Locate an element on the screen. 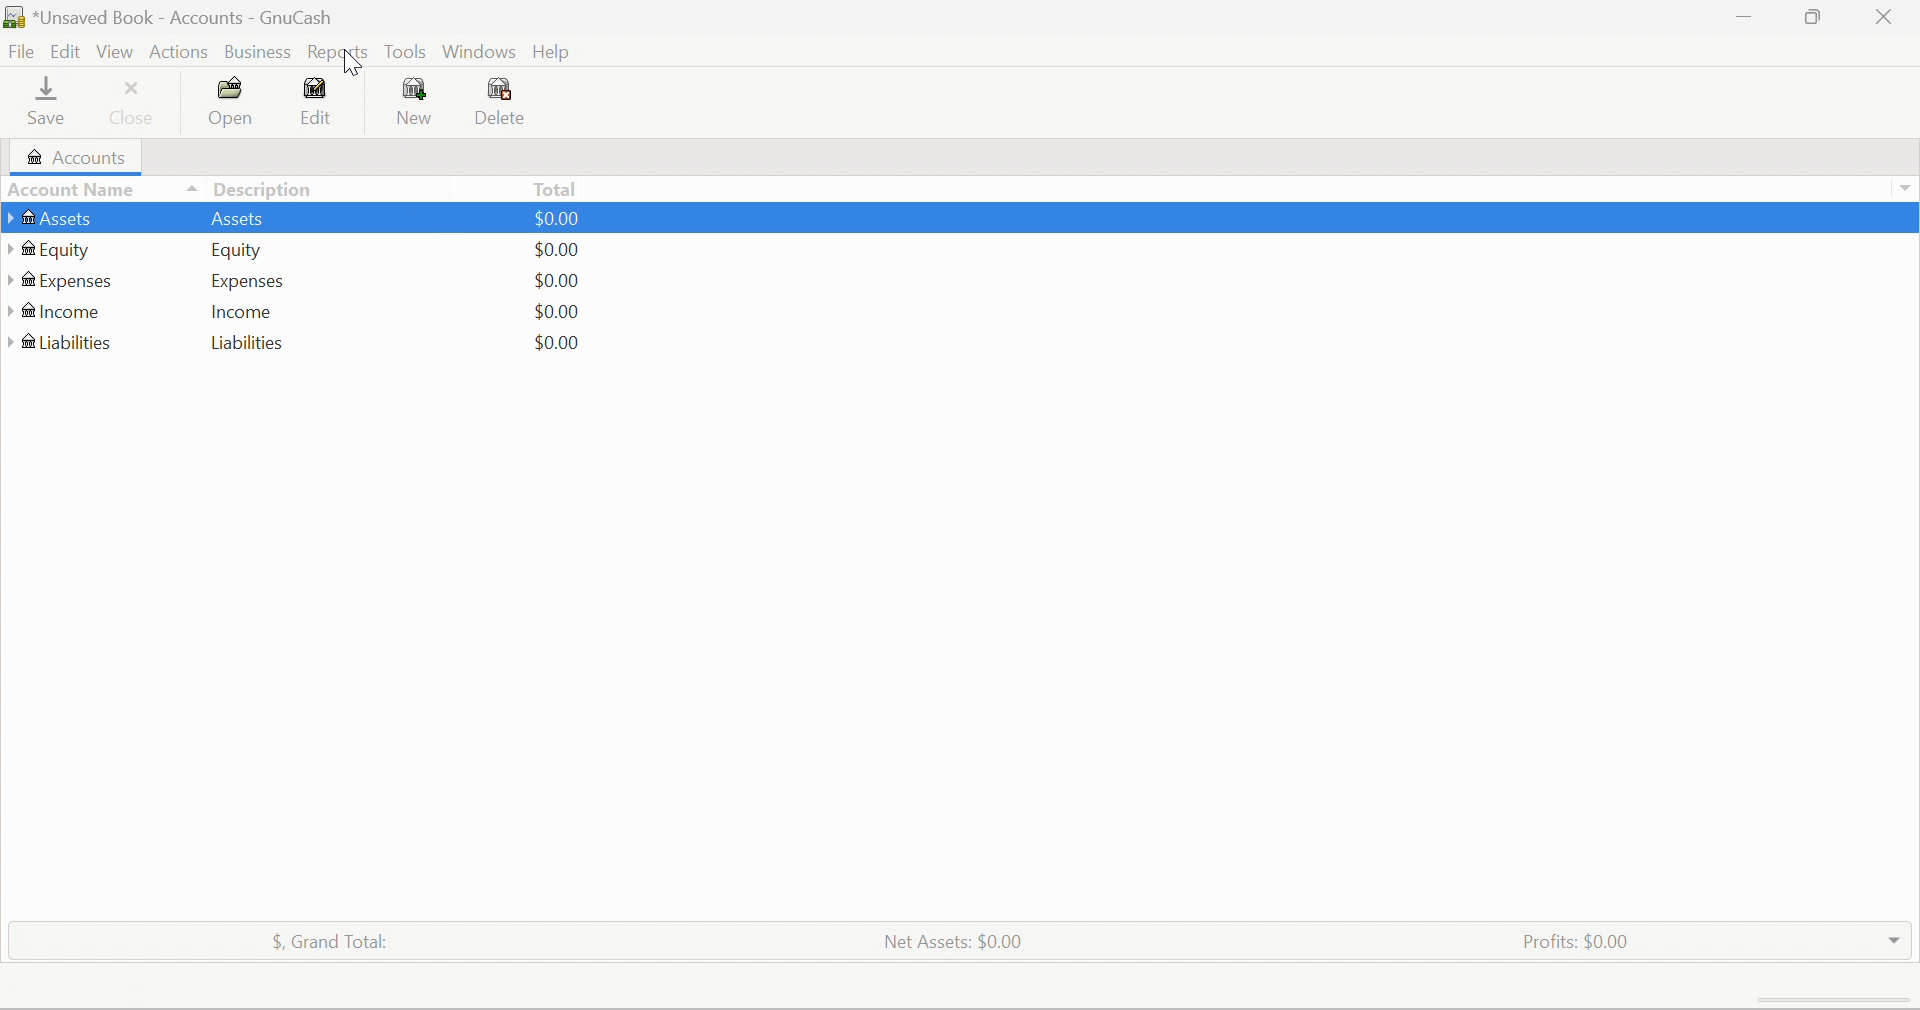  Business is located at coordinates (255, 50).